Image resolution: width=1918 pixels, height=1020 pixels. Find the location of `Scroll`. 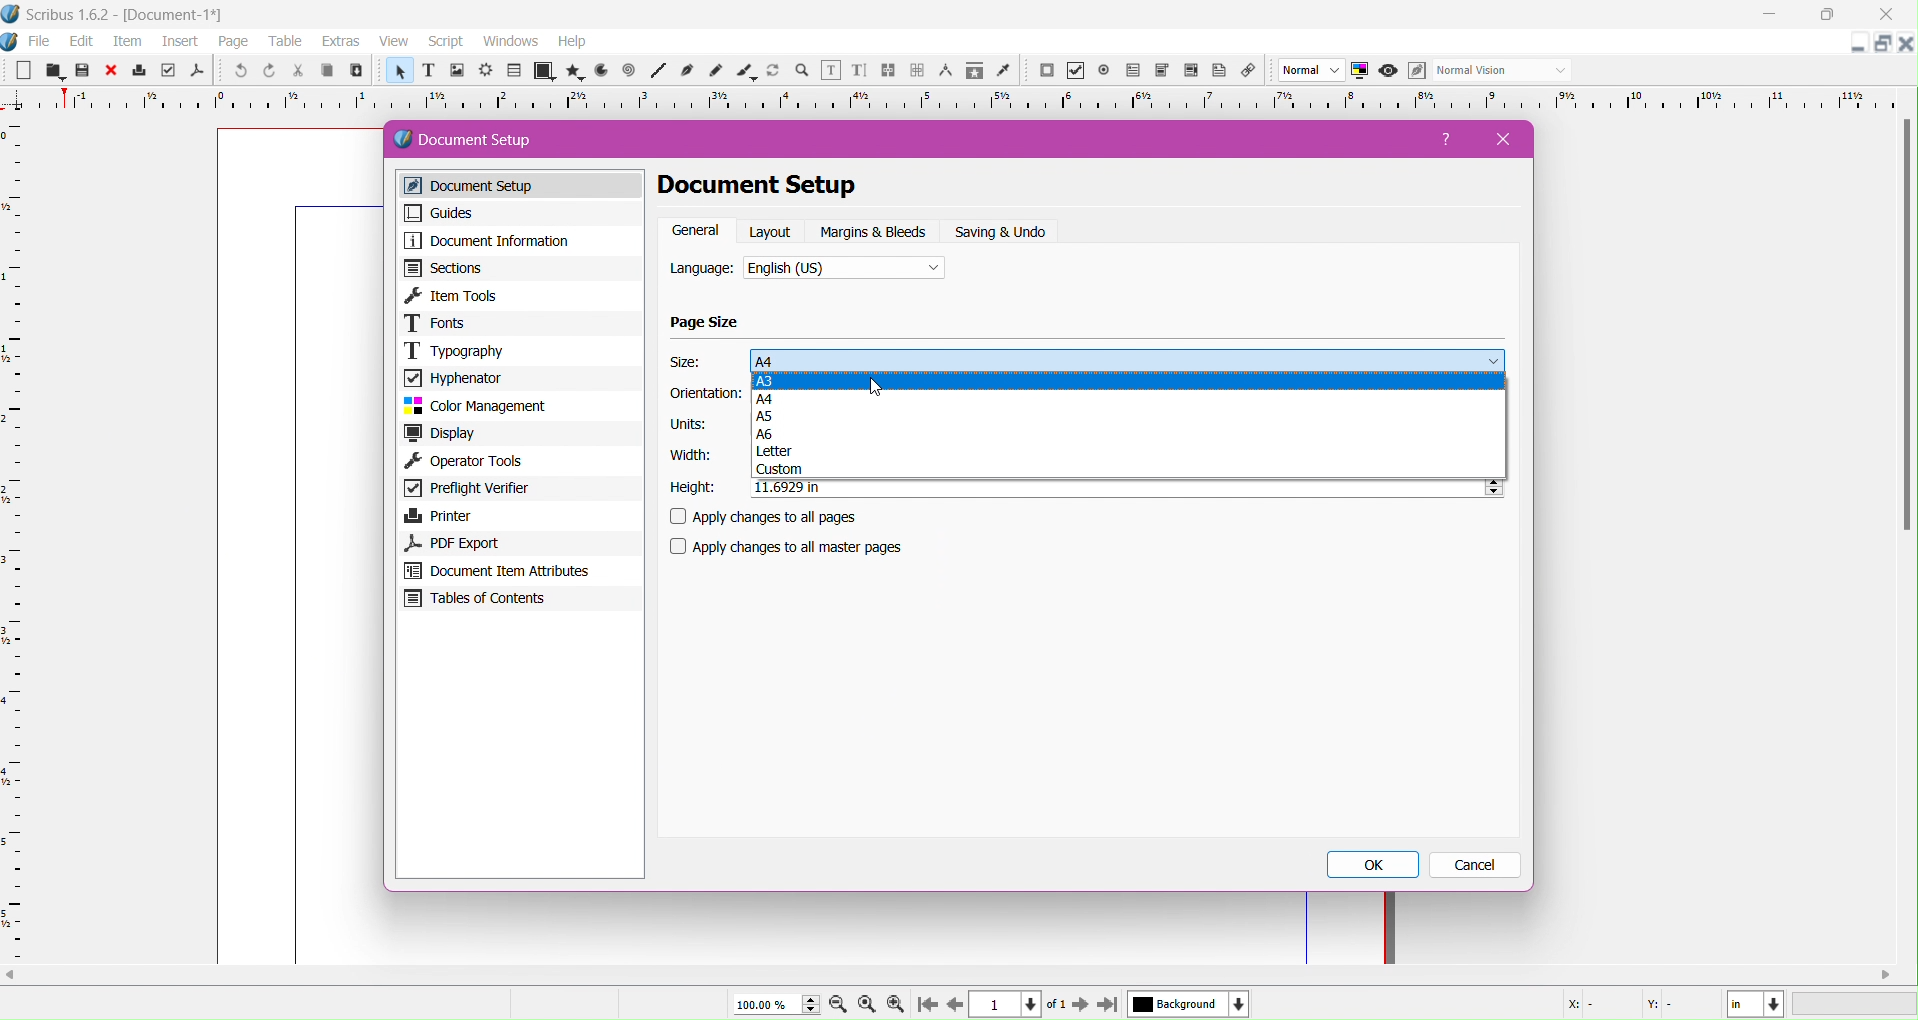

Scroll is located at coordinates (1903, 330).